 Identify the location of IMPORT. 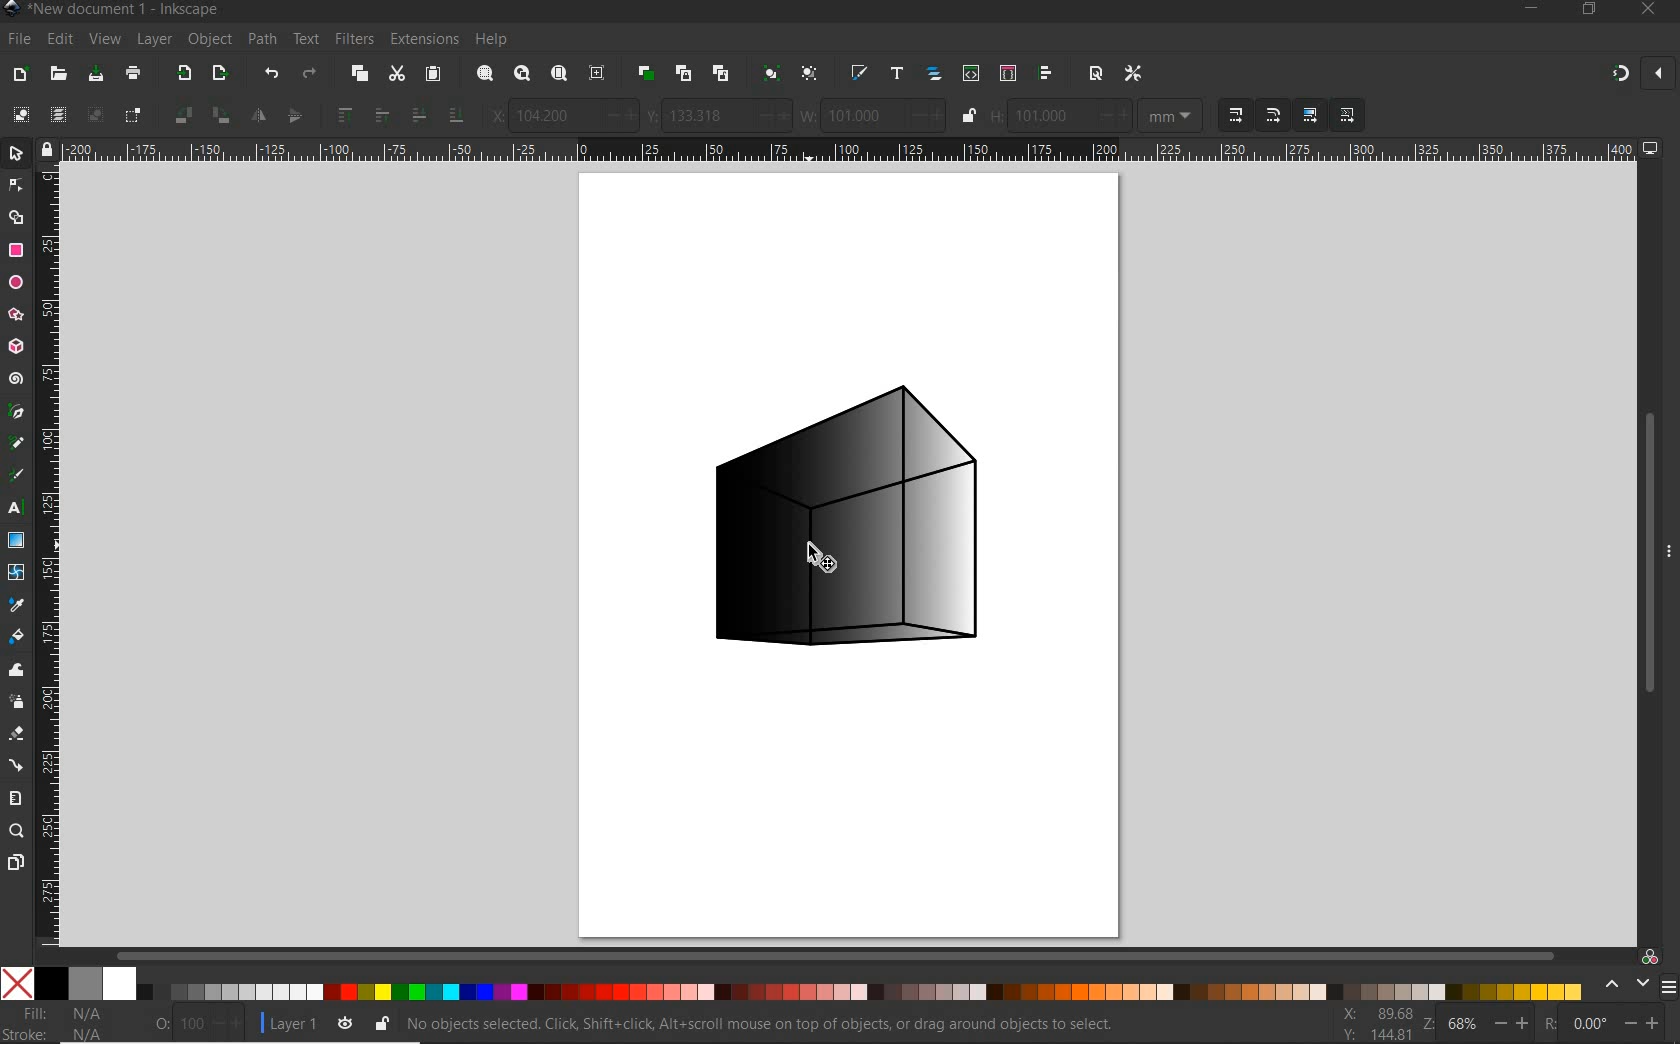
(183, 72).